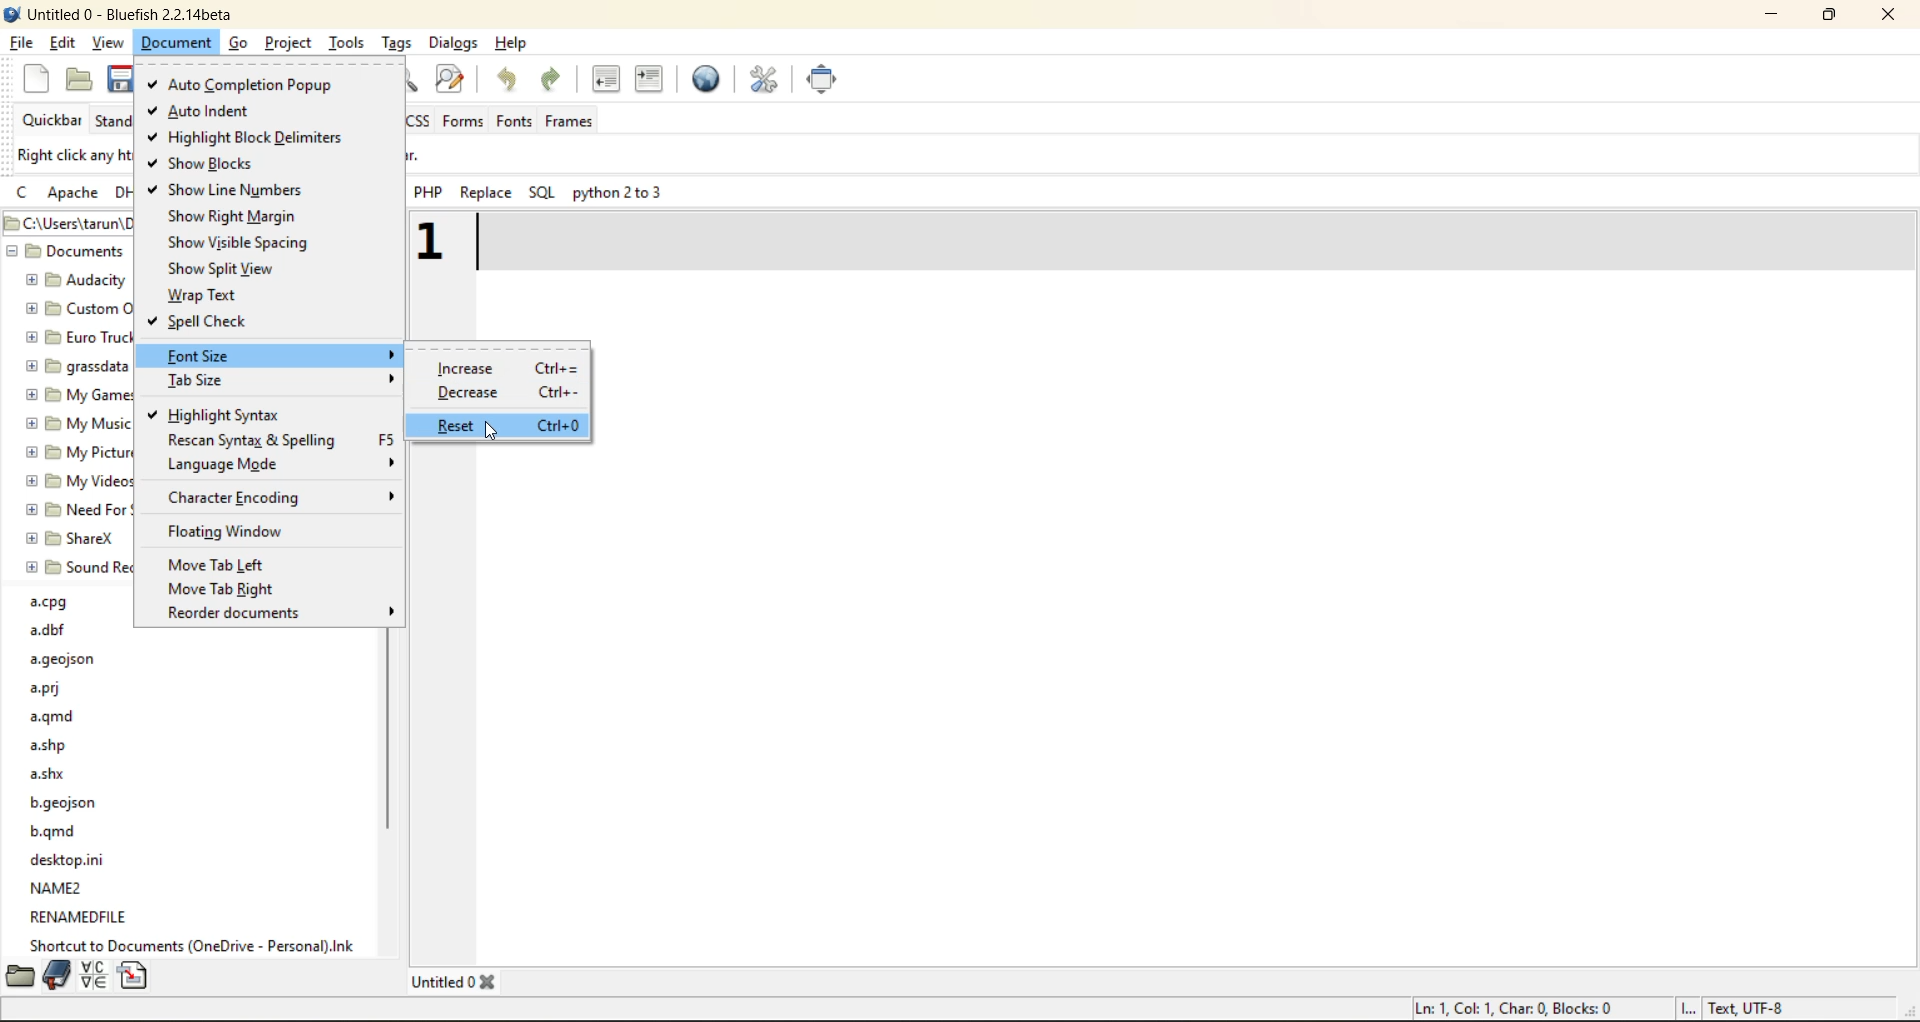  What do you see at coordinates (75, 568) in the screenshot?
I see `sound recordings` at bounding box center [75, 568].